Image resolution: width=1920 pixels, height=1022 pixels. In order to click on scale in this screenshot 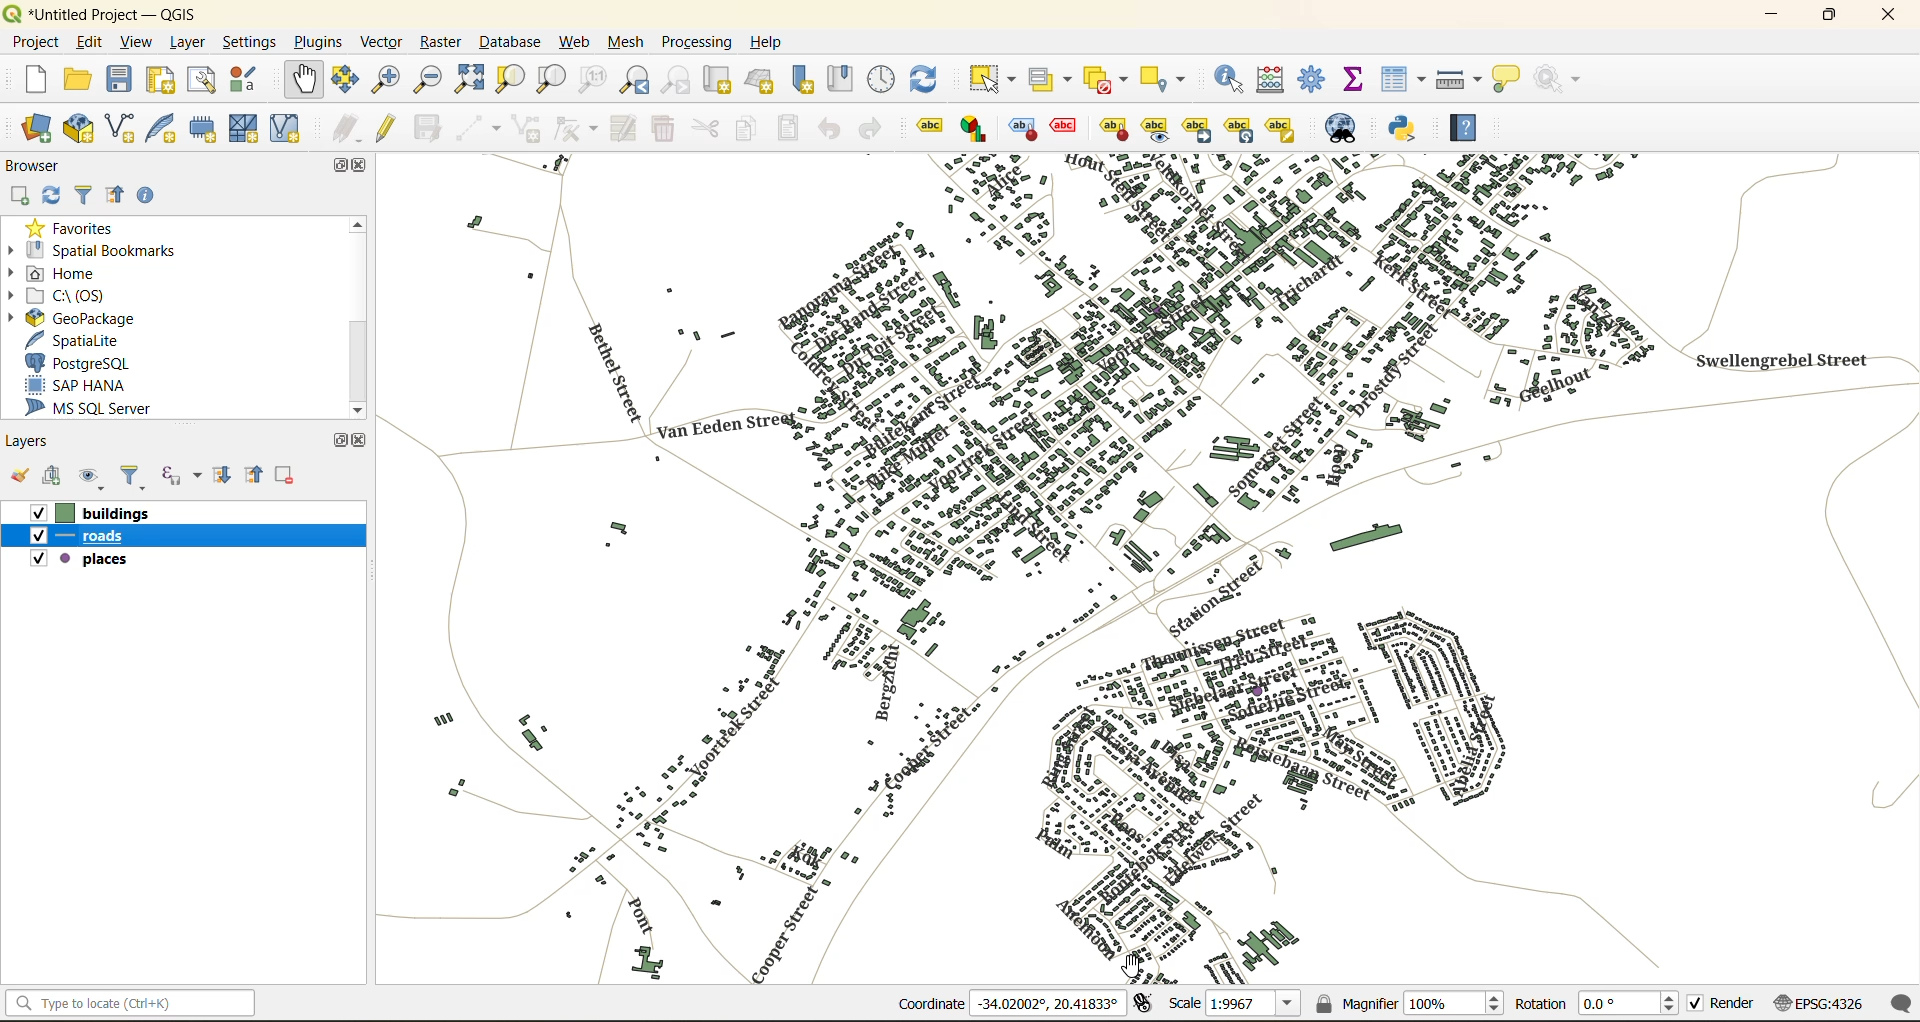, I will do `click(1235, 1005)`.